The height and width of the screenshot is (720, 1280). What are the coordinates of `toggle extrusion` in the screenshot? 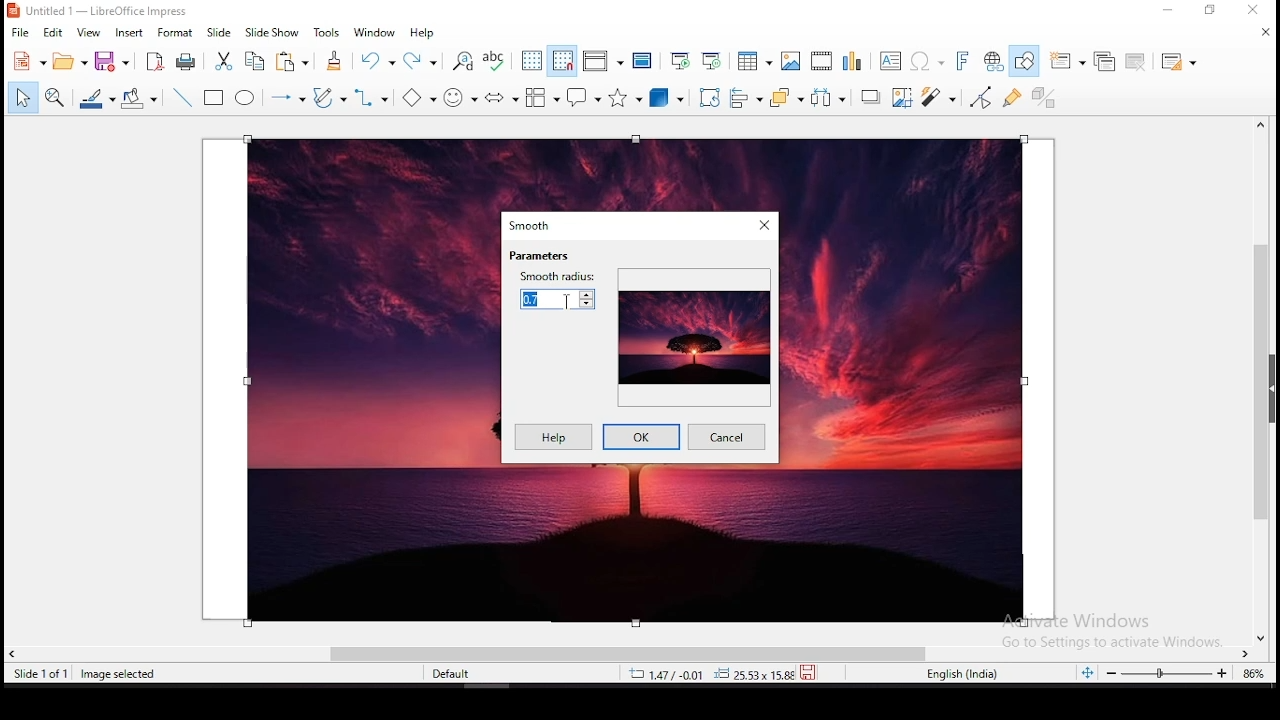 It's located at (1045, 95).